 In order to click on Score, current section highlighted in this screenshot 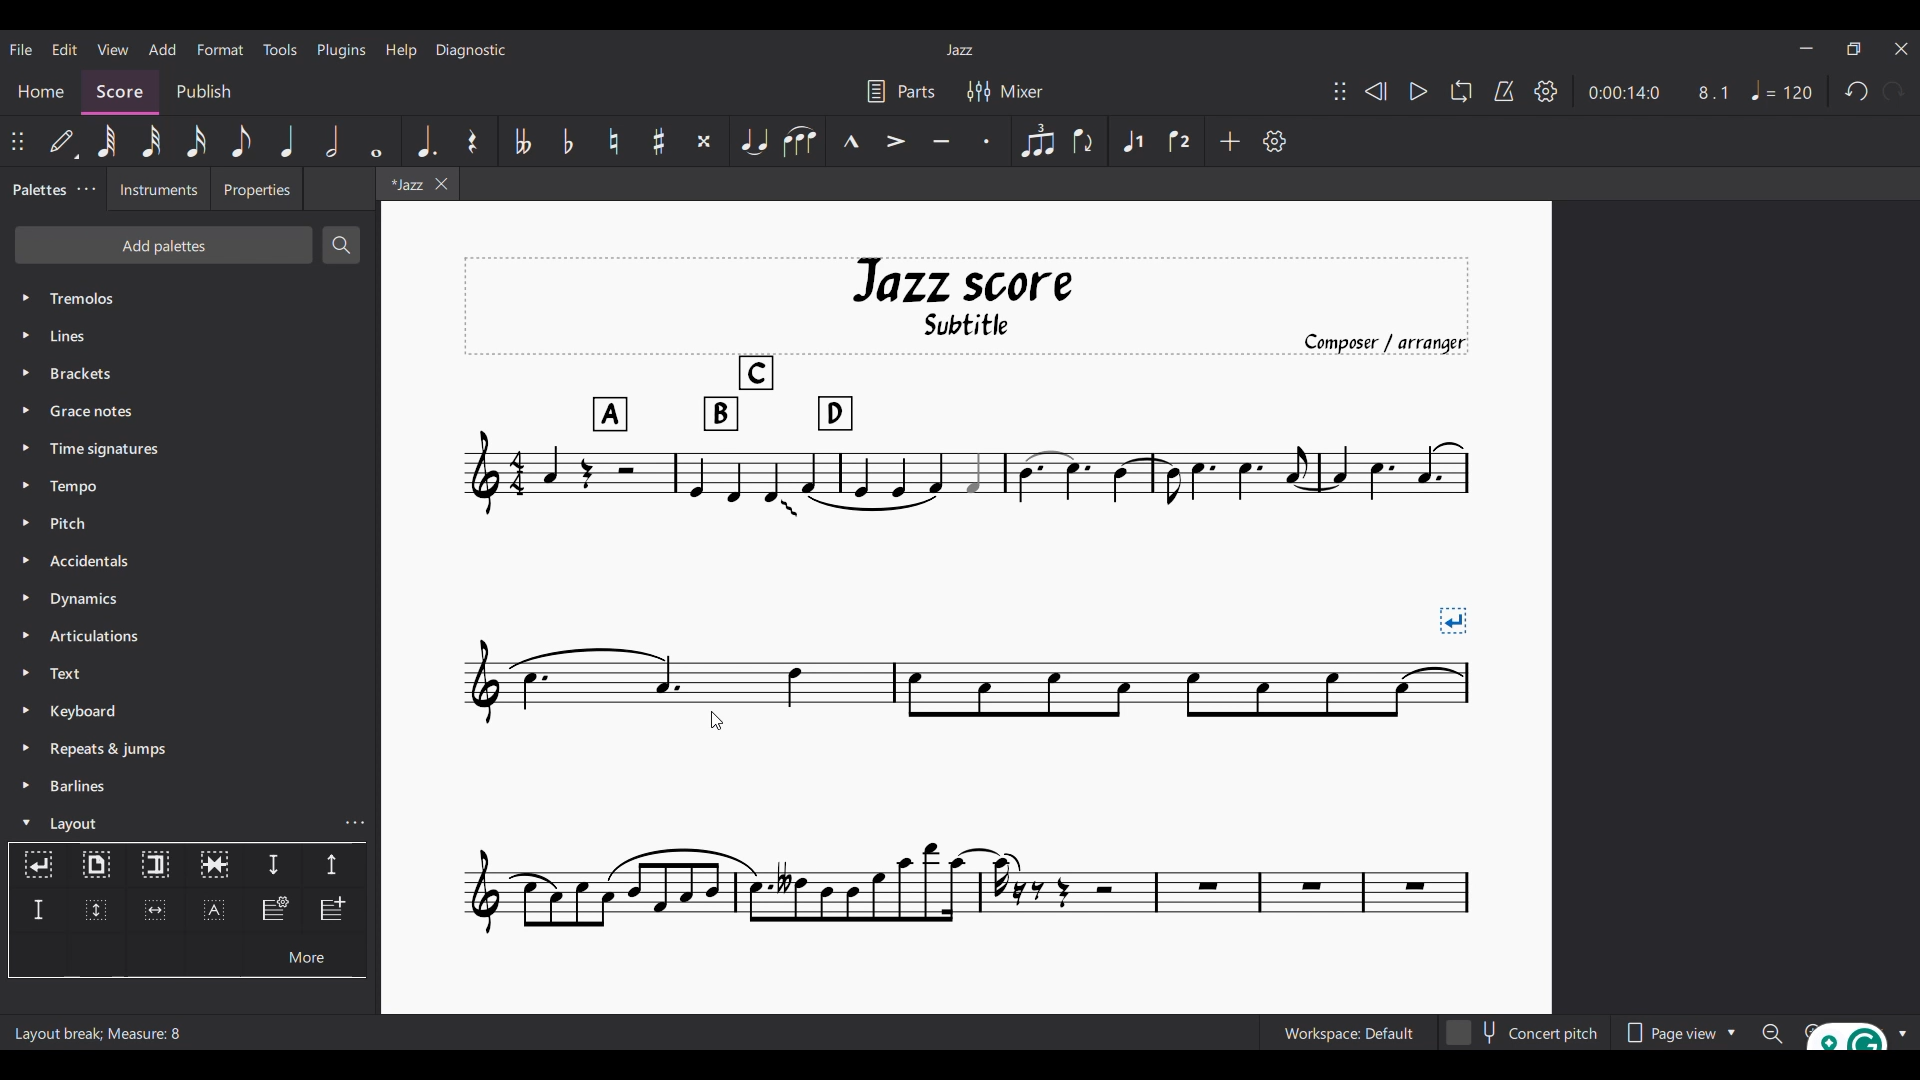, I will do `click(120, 92)`.